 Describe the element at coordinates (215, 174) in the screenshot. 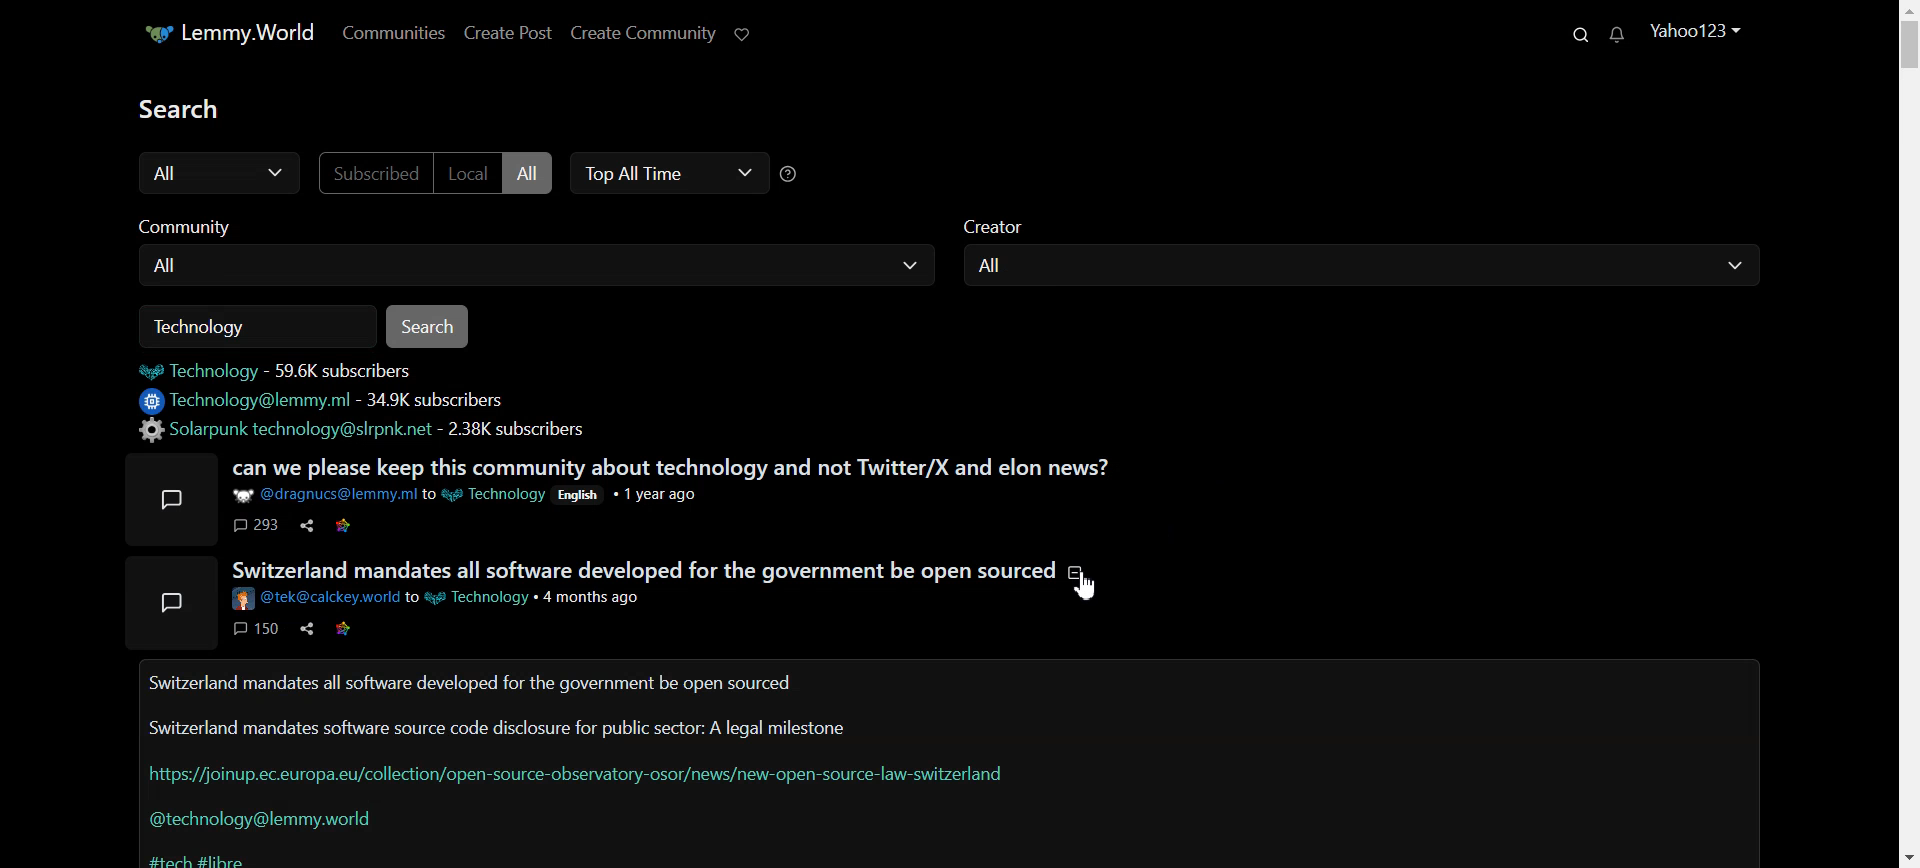

I see `All` at that location.